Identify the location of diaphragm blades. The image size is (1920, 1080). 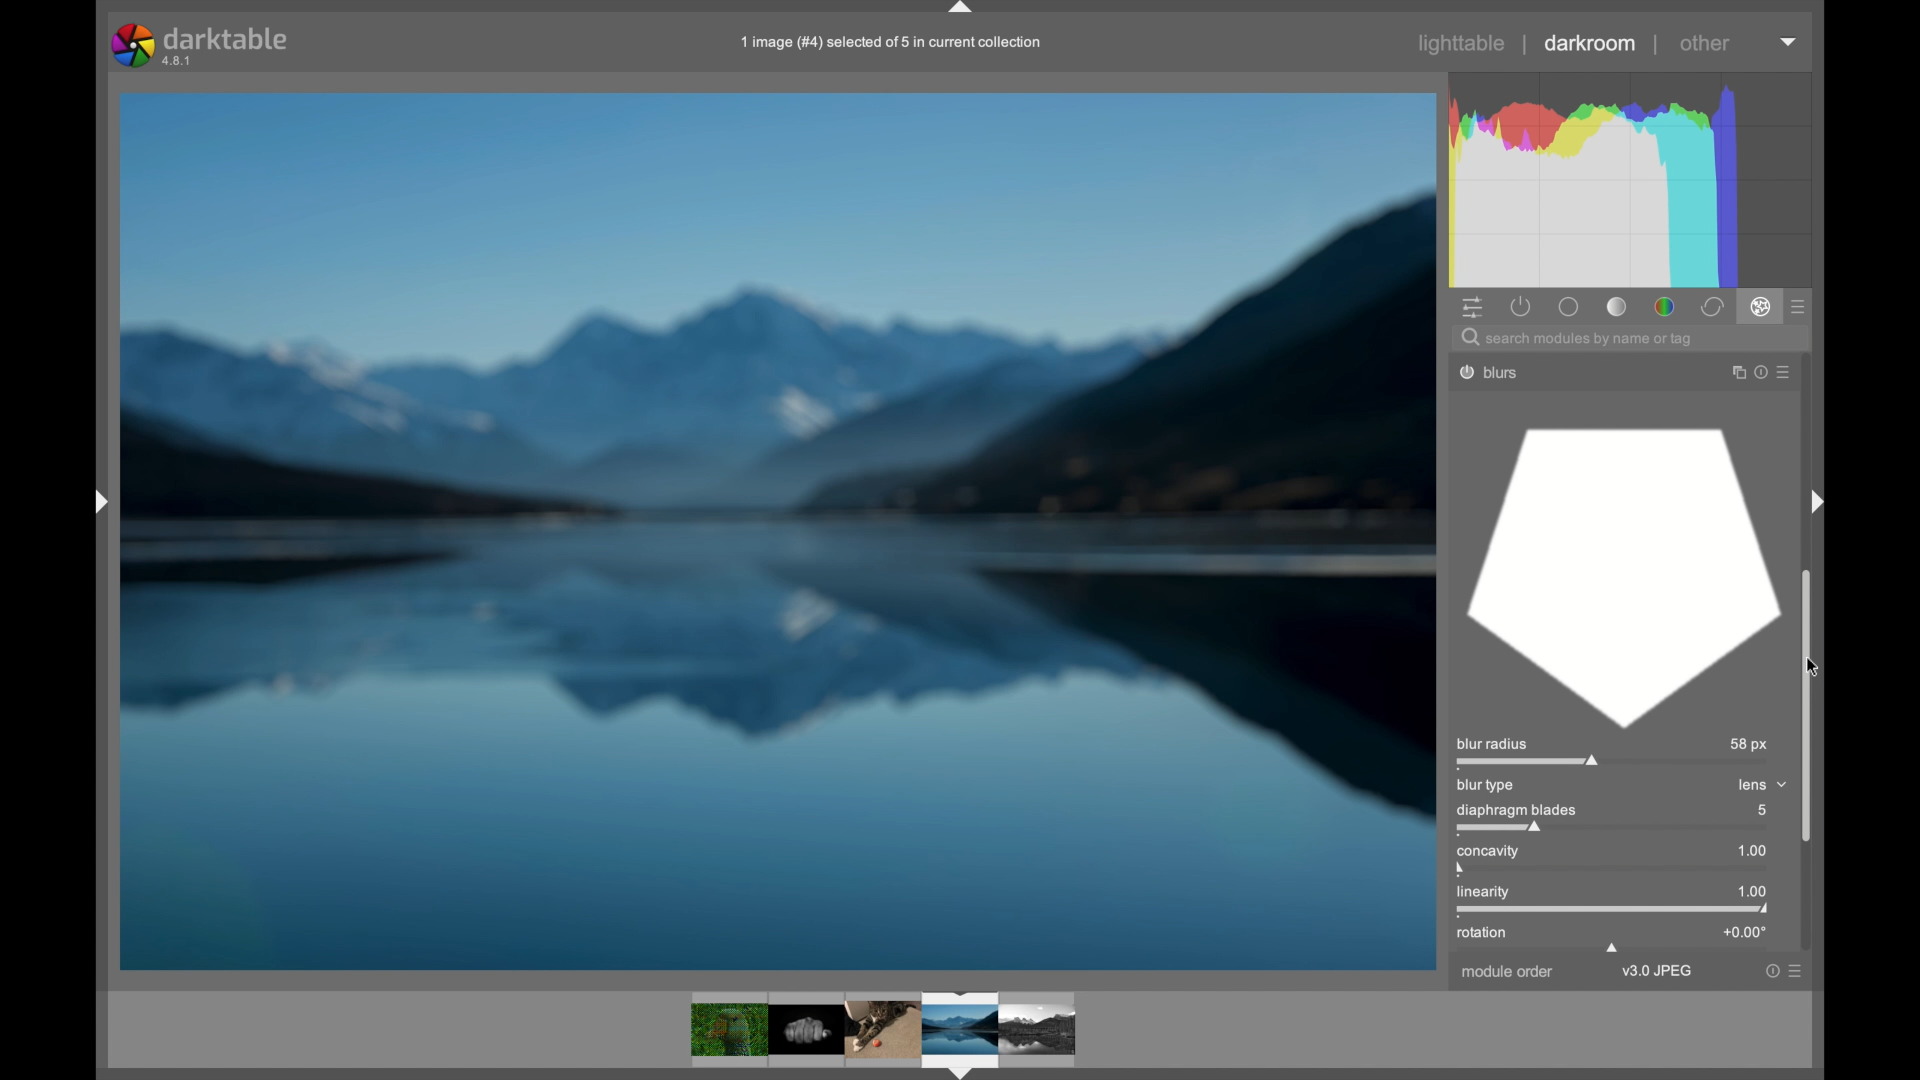
(1514, 810).